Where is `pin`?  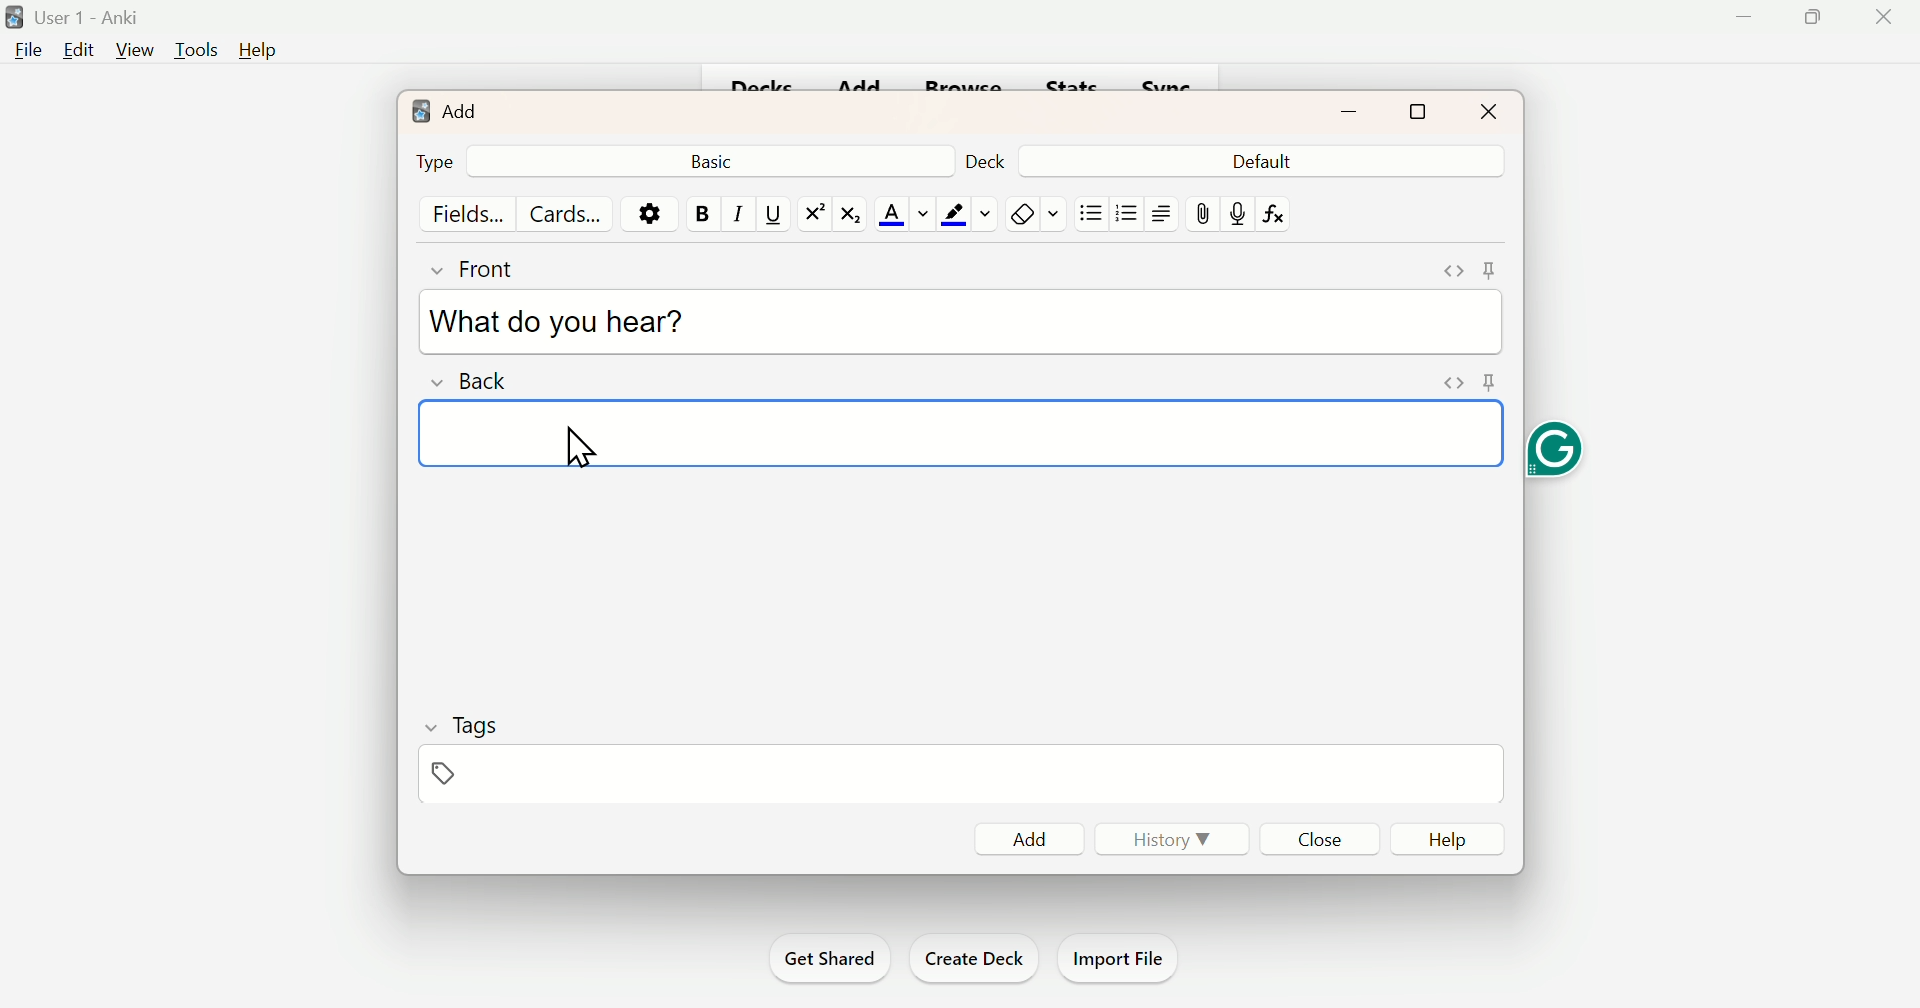 pin is located at coordinates (1199, 212).